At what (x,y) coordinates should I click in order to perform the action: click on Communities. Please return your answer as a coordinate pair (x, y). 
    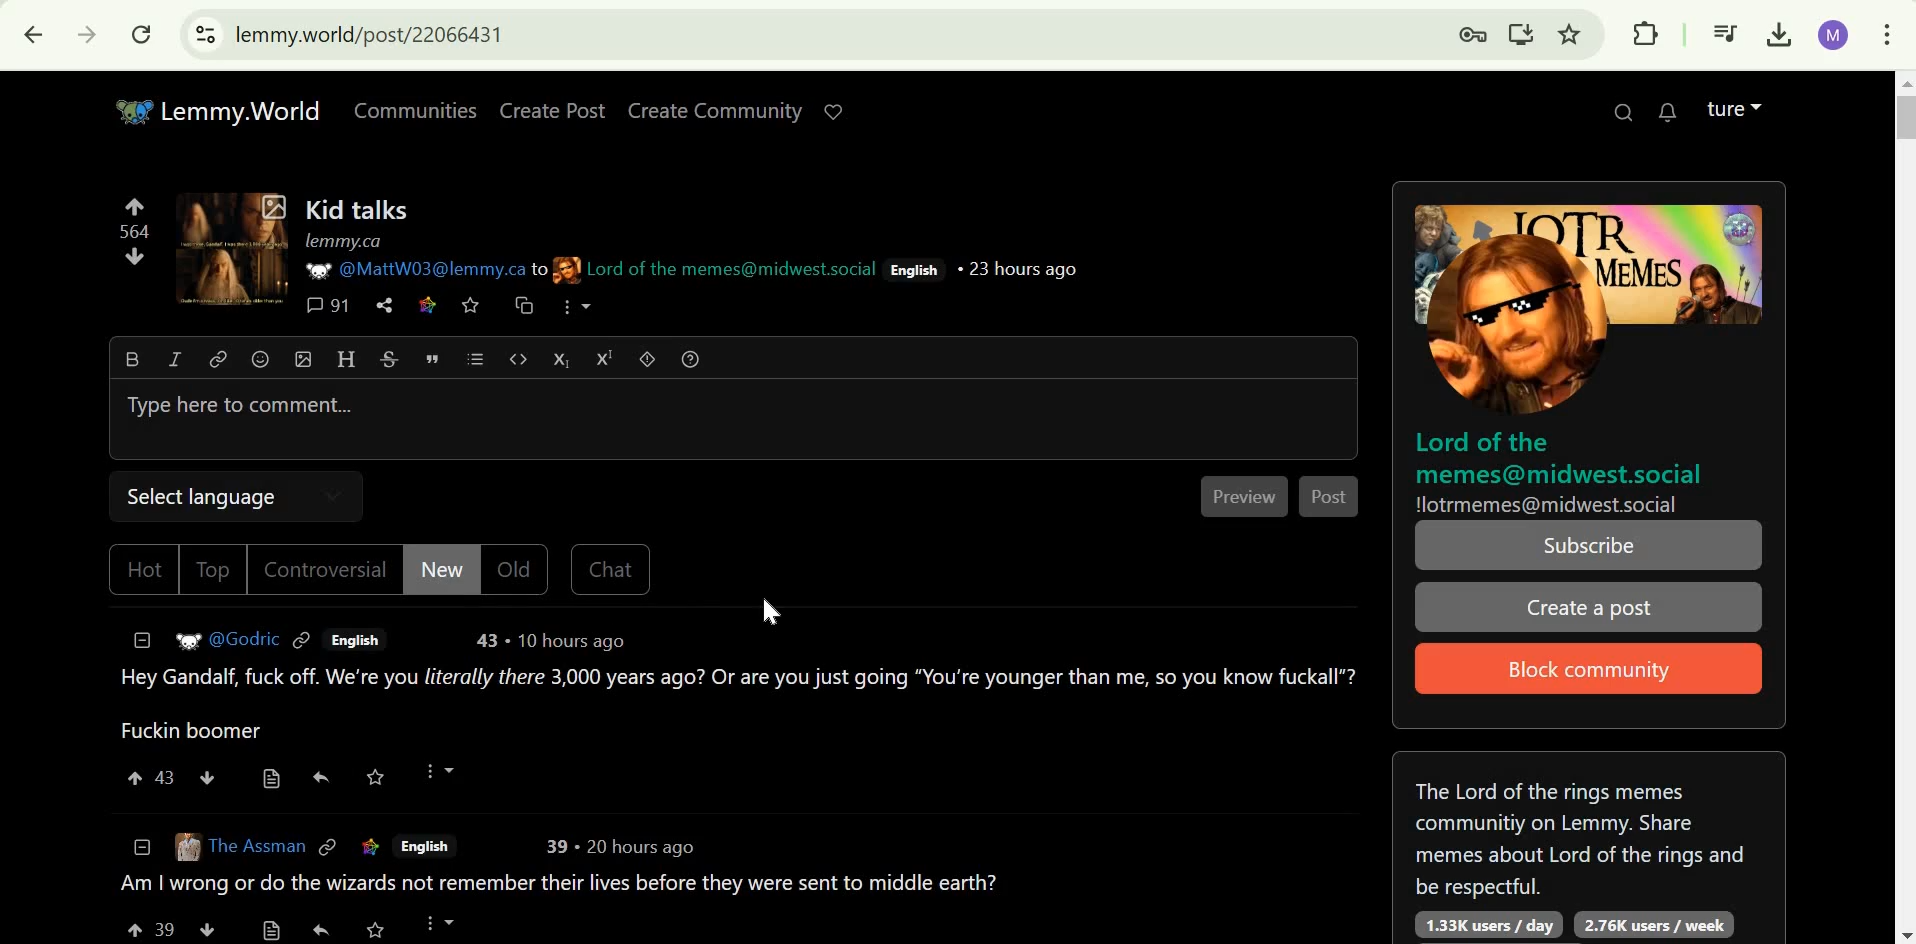
    Looking at the image, I should click on (416, 110).